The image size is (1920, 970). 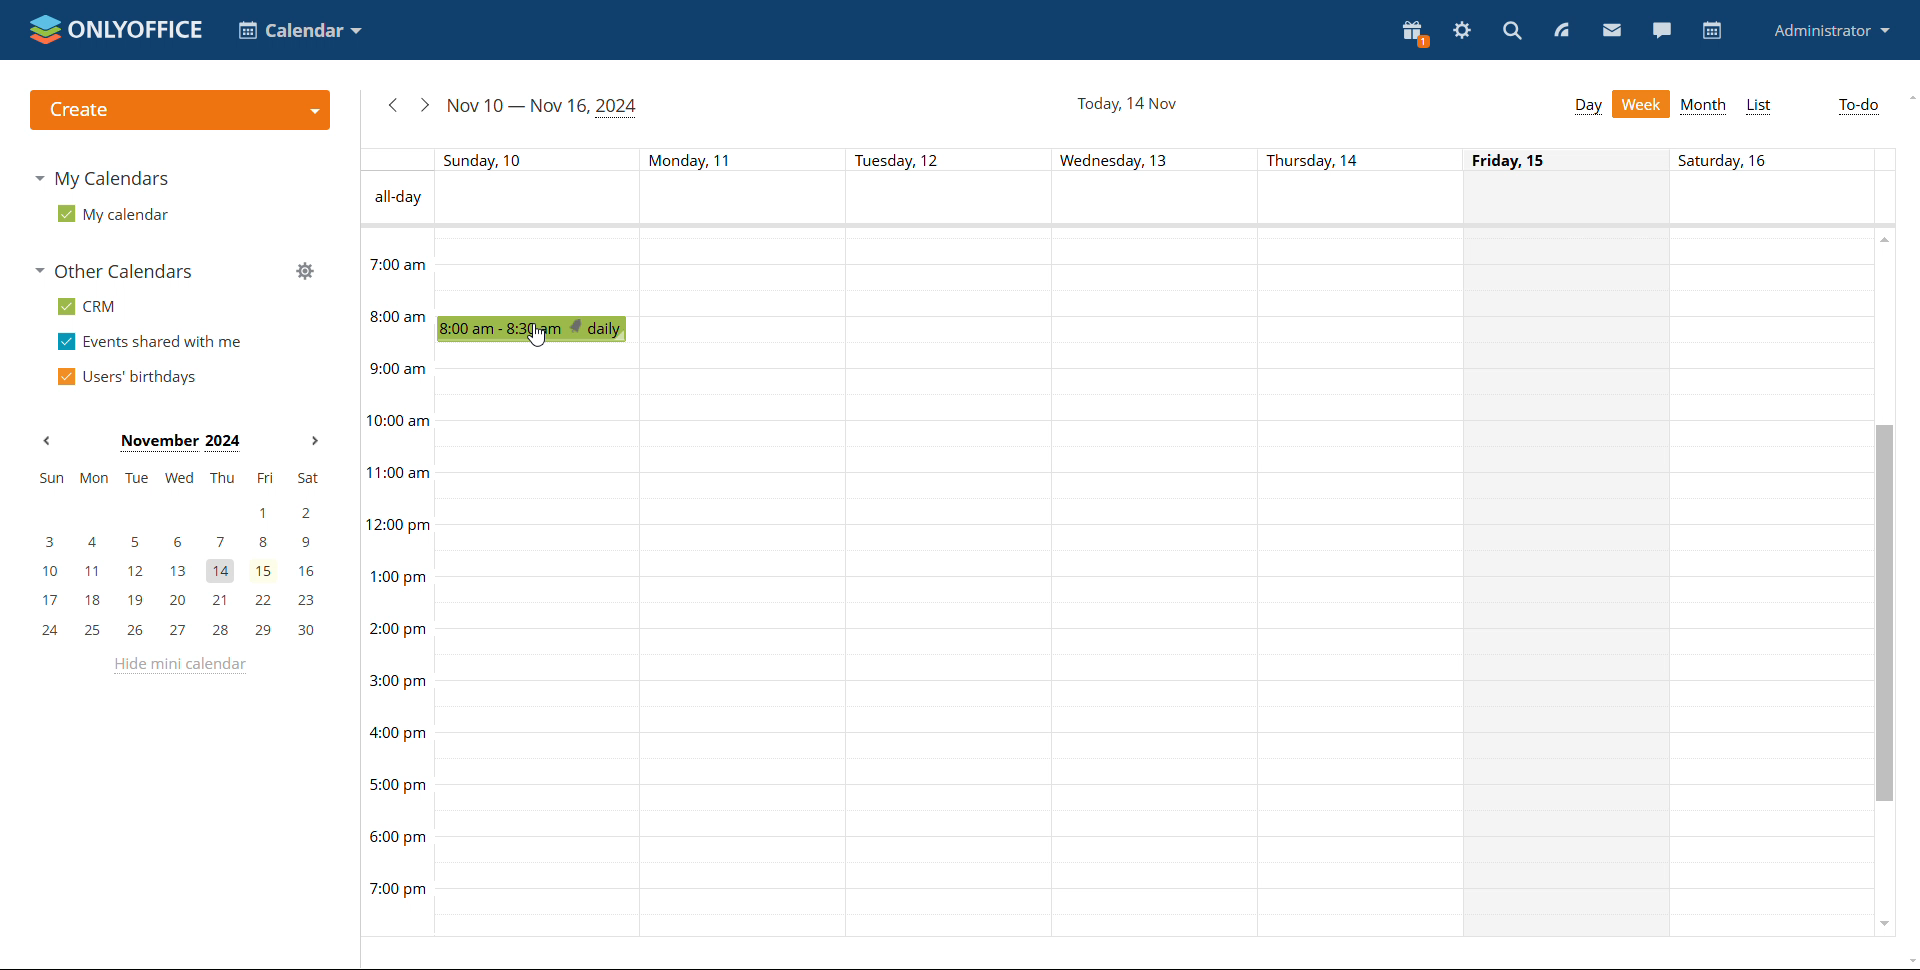 What do you see at coordinates (179, 443) in the screenshot?
I see `current month` at bounding box center [179, 443].